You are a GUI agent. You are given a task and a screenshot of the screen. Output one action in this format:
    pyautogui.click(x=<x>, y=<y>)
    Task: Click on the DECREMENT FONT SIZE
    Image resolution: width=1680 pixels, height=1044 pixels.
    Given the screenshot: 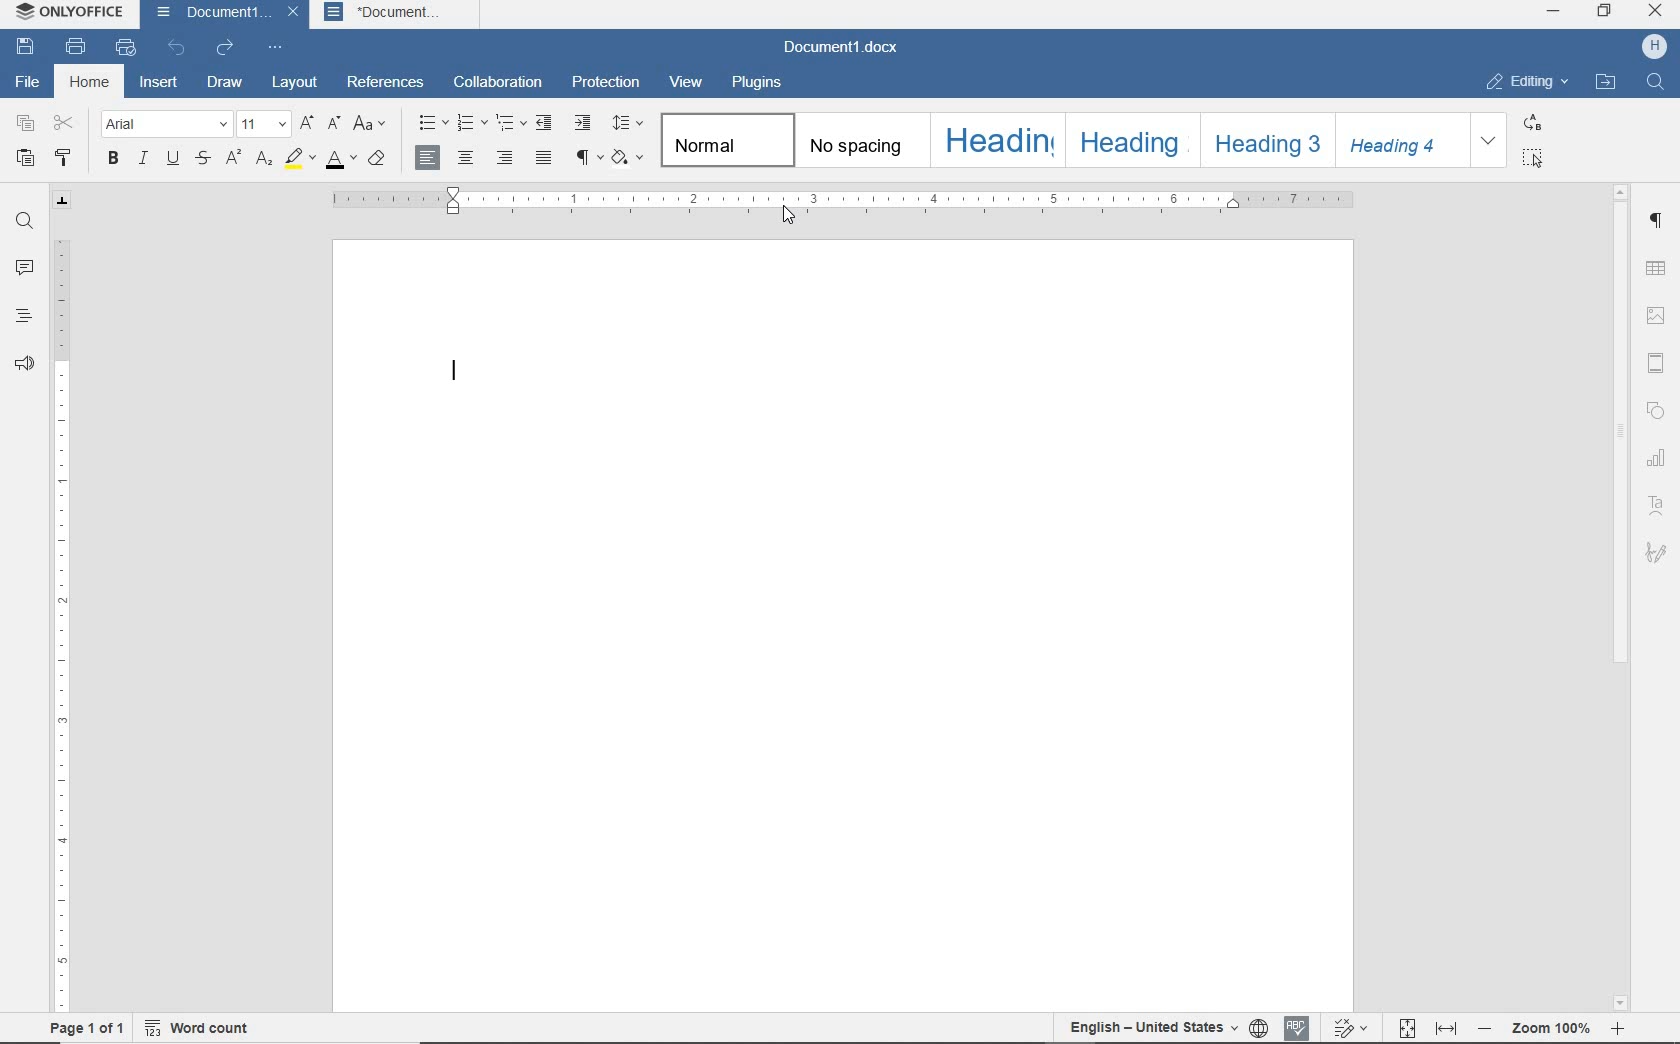 What is the action you would take?
    pyautogui.click(x=334, y=124)
    